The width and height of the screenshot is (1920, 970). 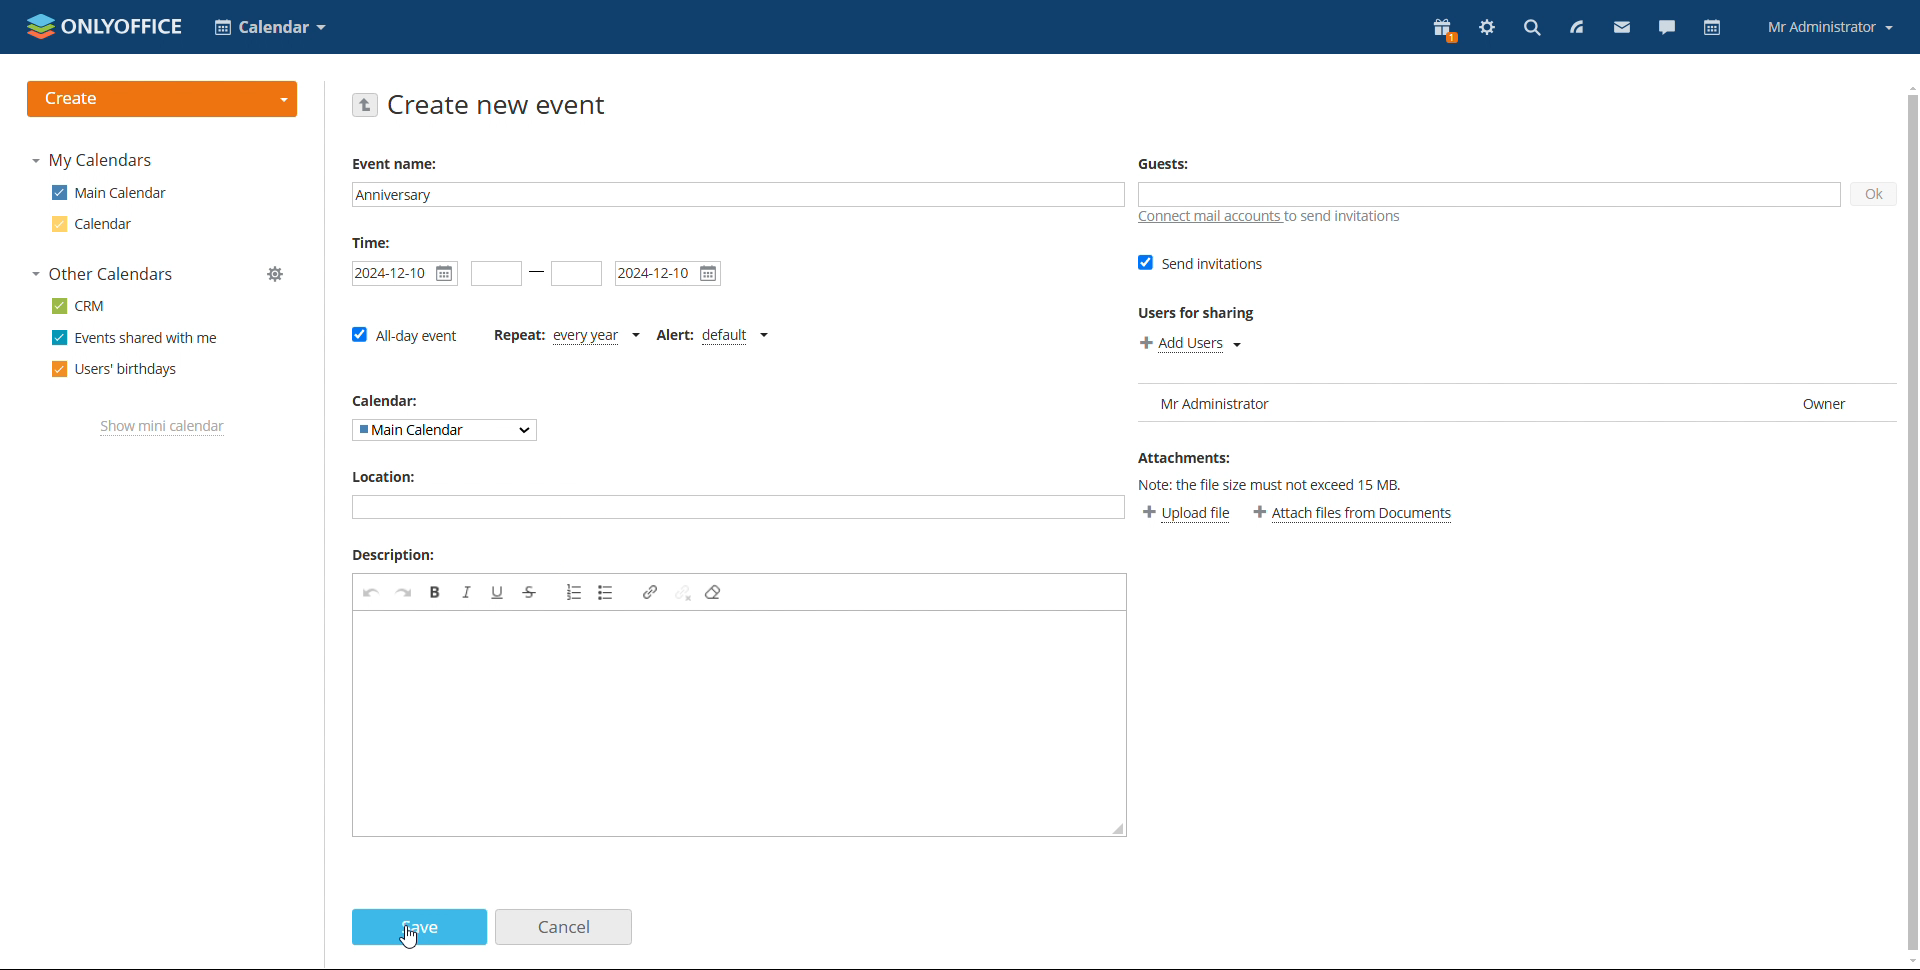 What do you see at coordinates (740, 194) in the screenshot?
I see `event name added` at bounding box center [740, 194].